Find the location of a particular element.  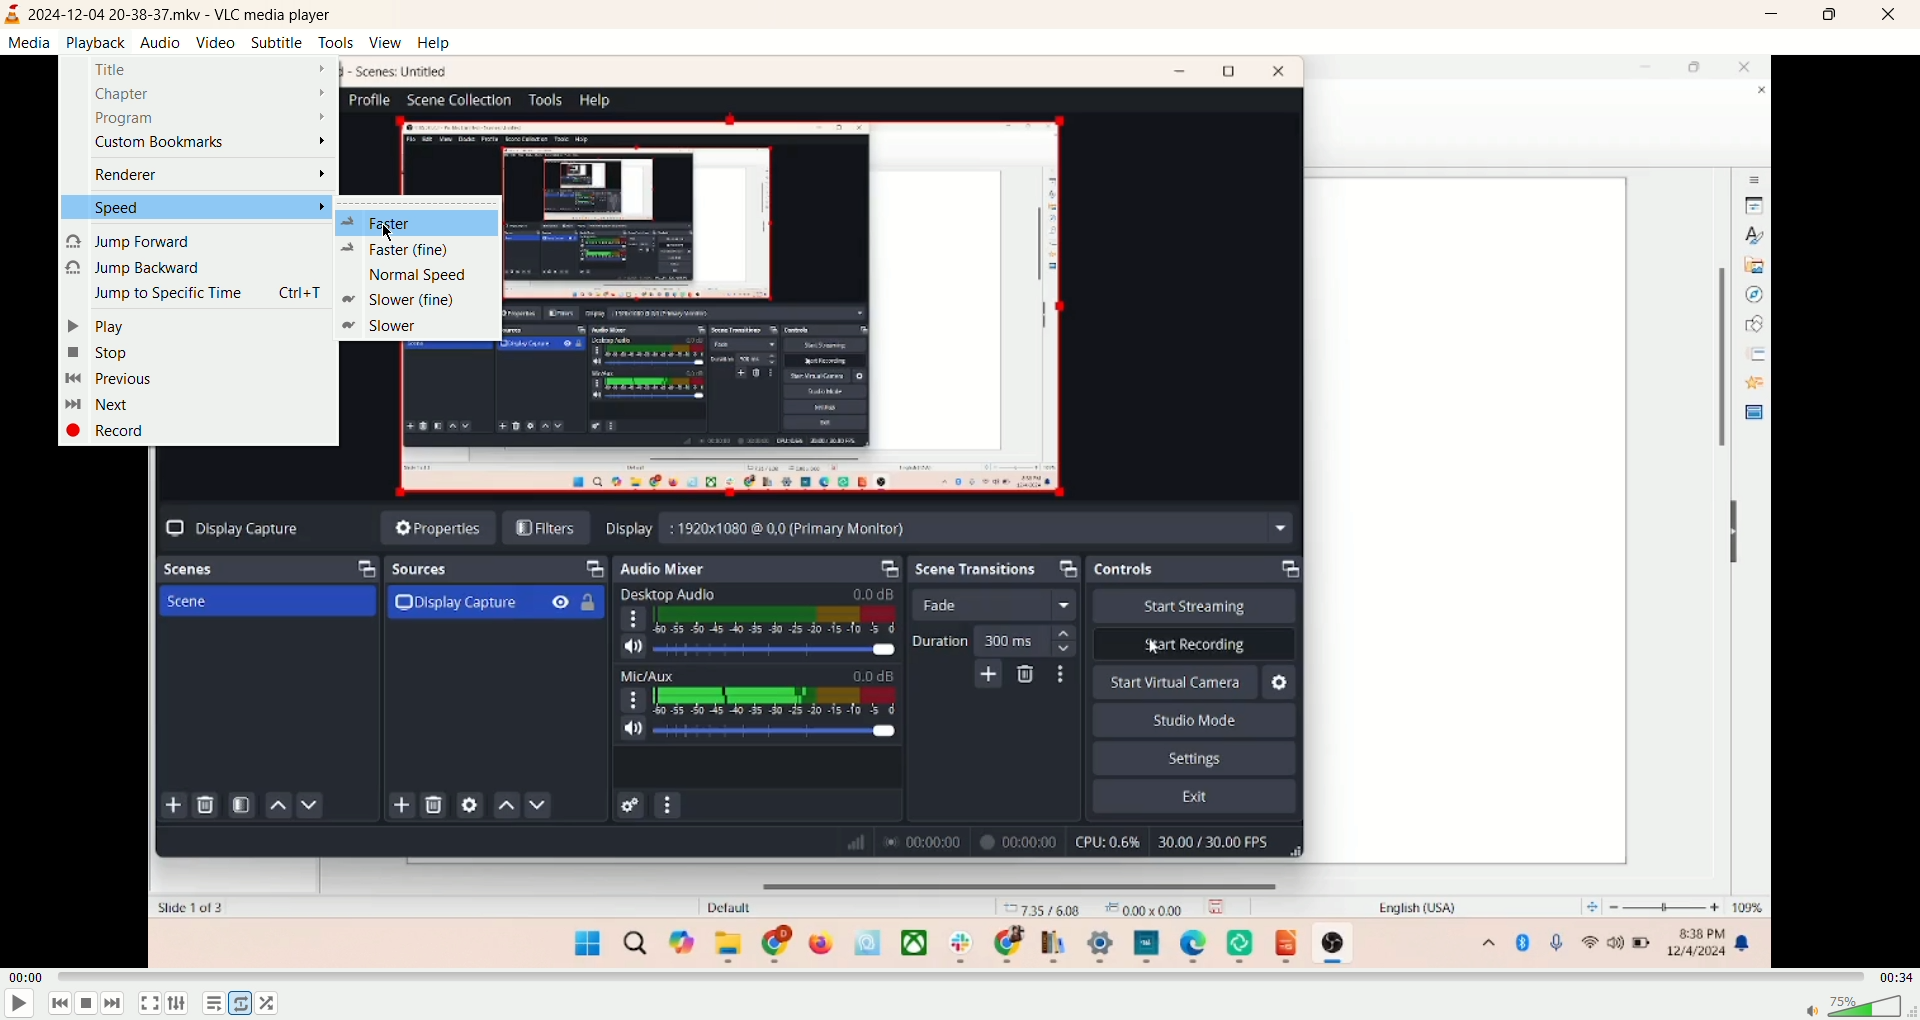

loop is located at coordinates (238, 1004).